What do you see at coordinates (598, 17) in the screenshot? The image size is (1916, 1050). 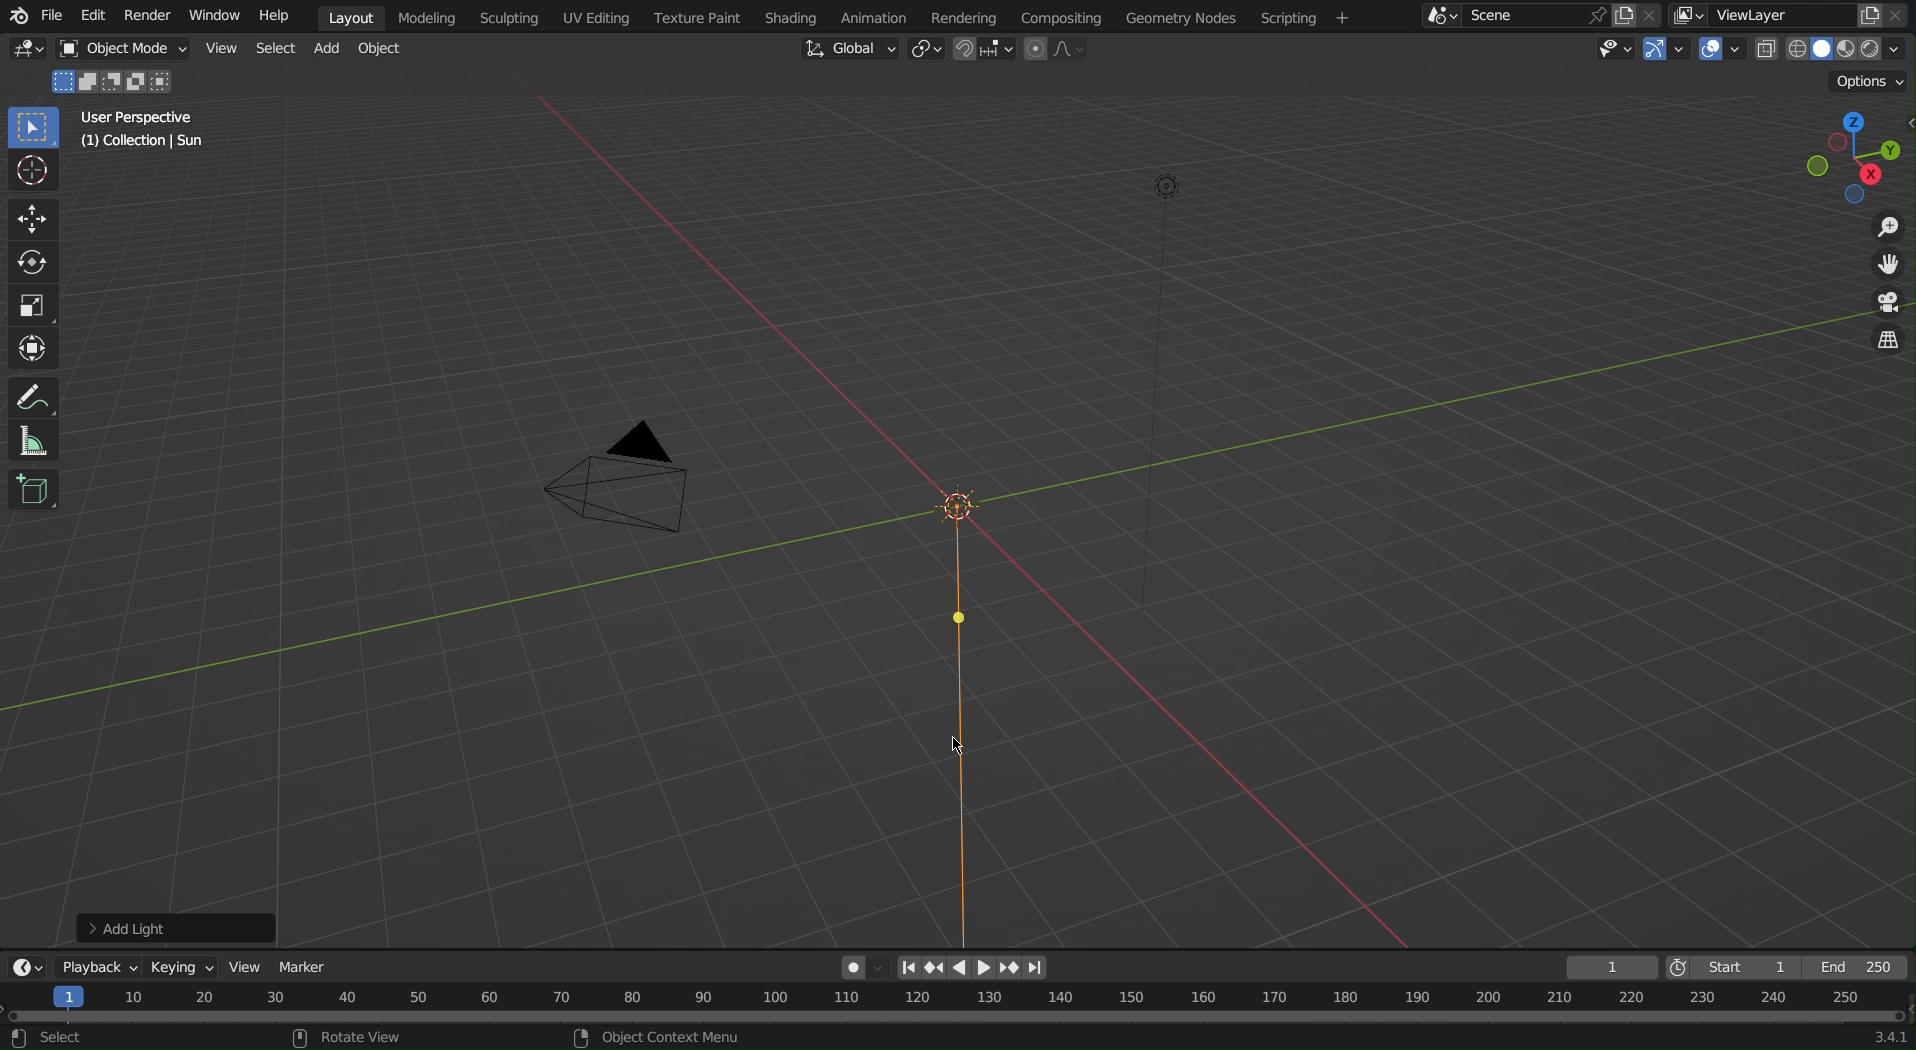 I see `UV Editing` at bounding box center [598, 17].